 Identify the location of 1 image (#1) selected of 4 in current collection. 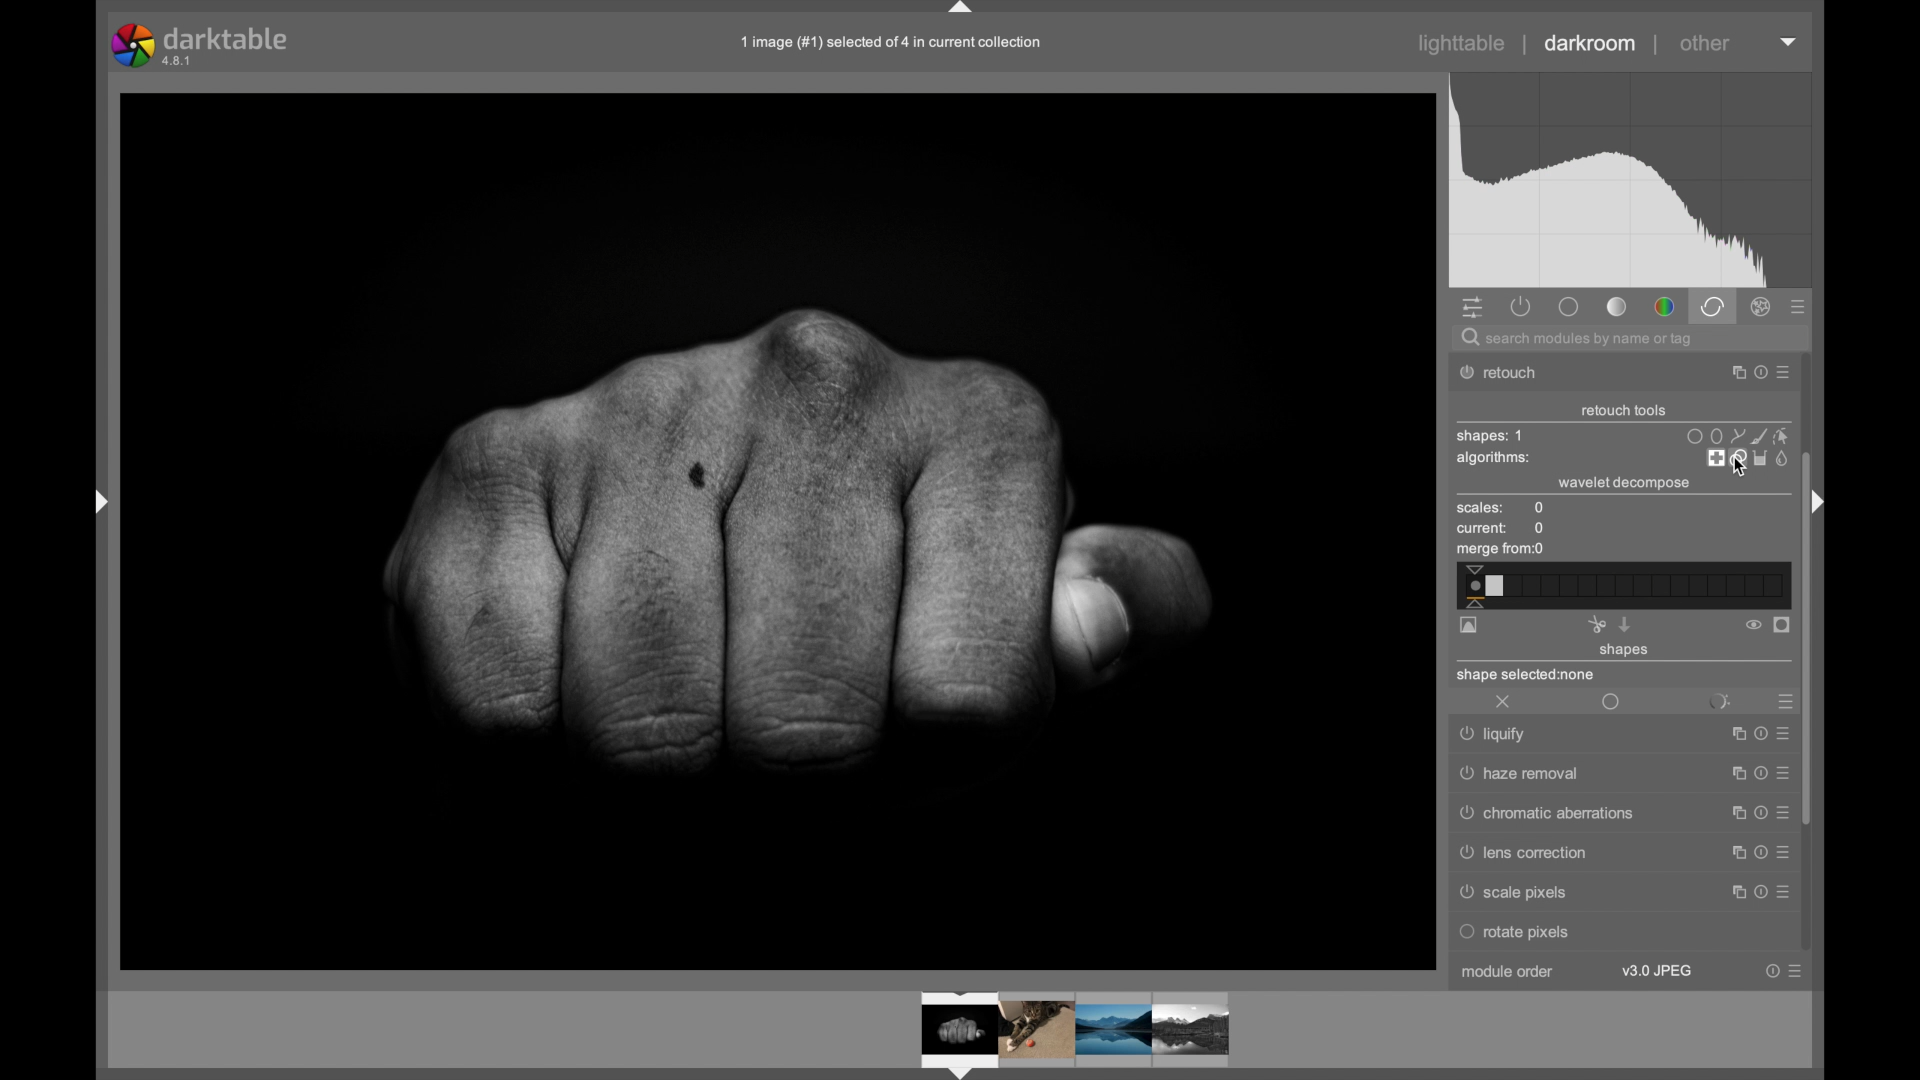
(890, 41).